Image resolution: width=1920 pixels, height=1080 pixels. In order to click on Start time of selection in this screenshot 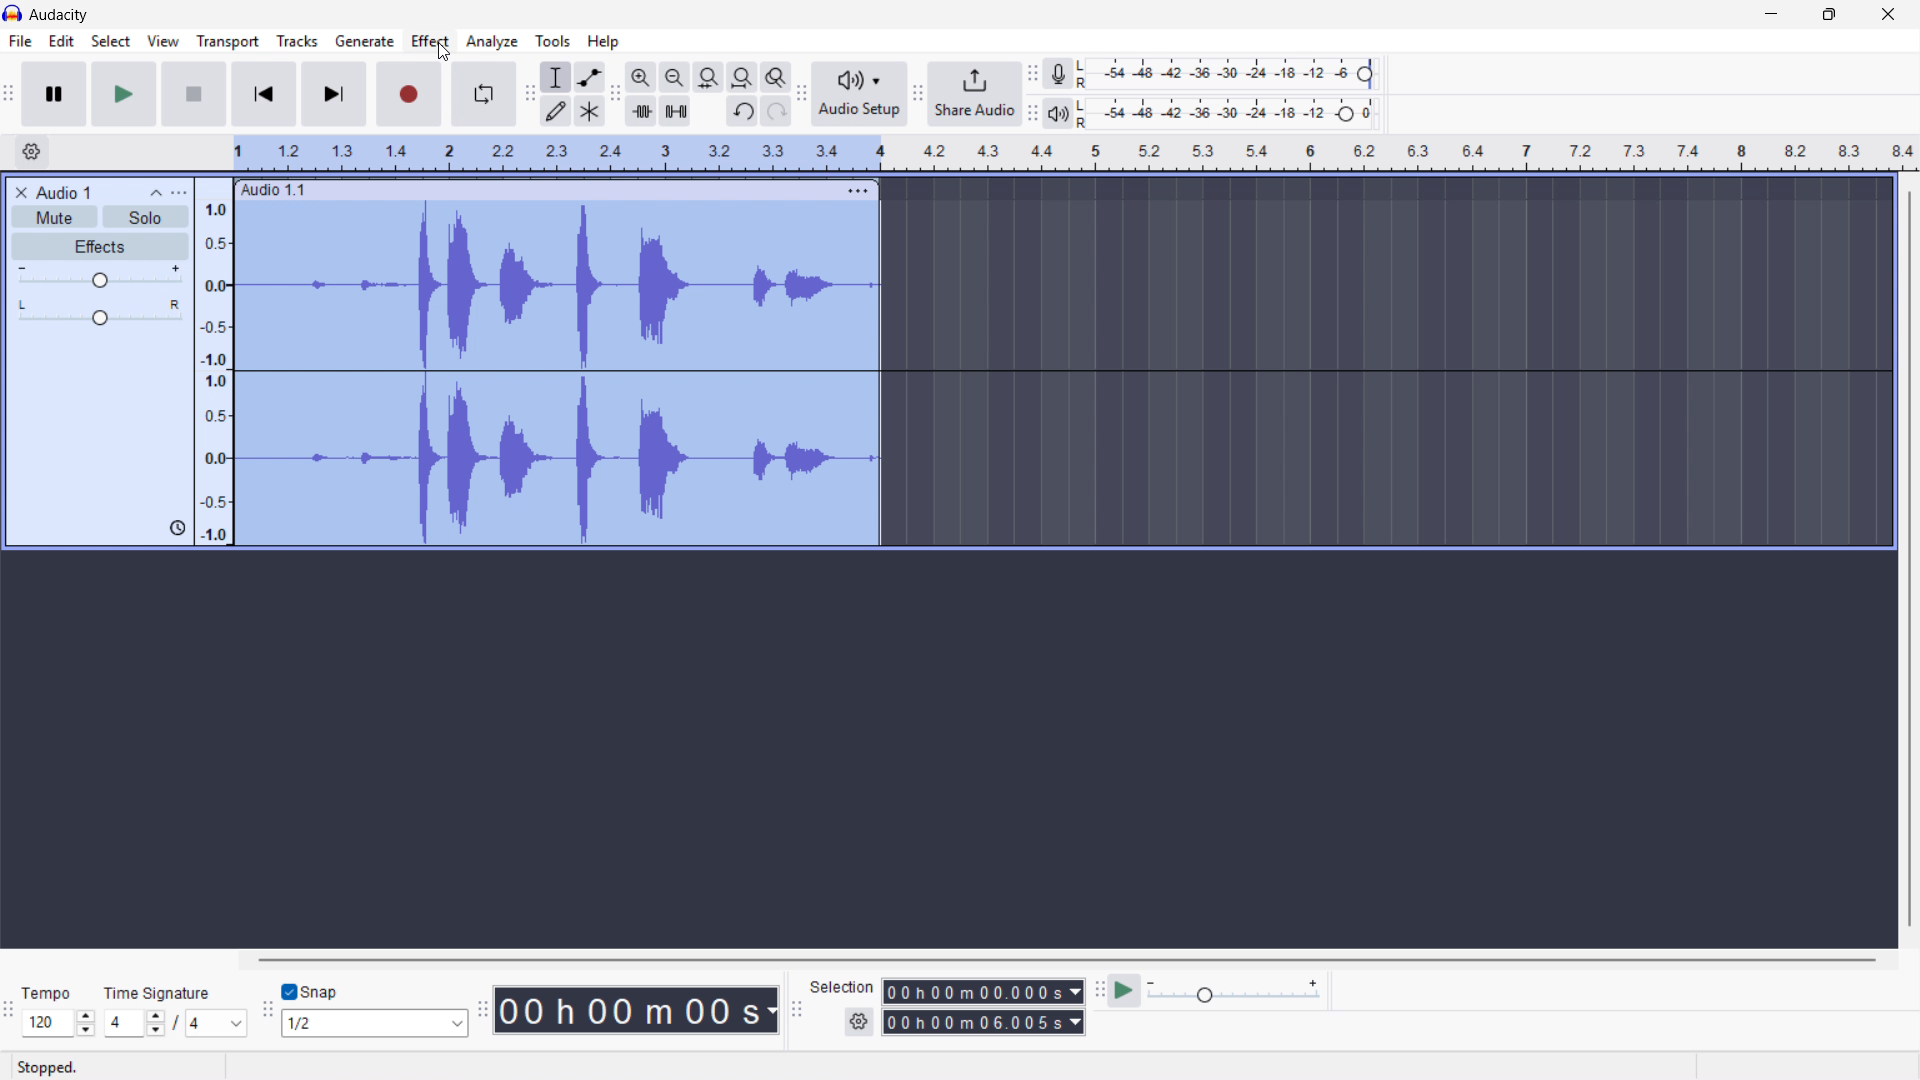, I will do `click(983, 992)`.